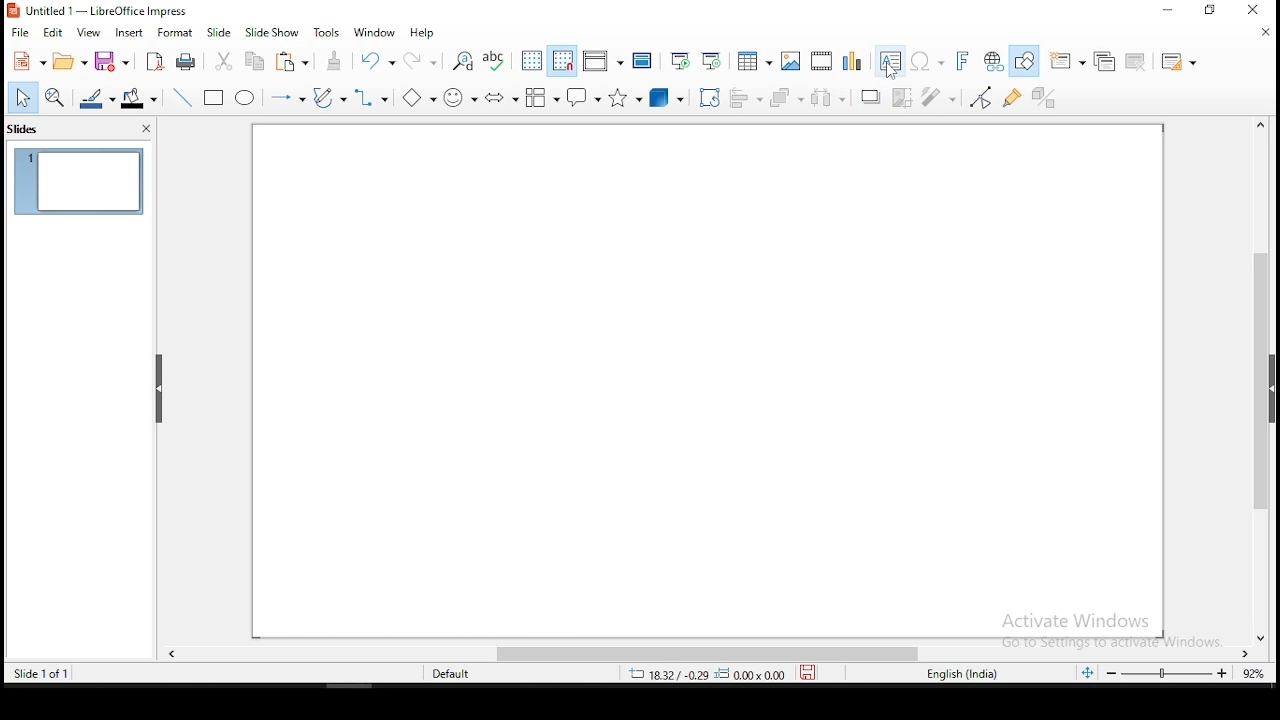  I want to click on insert special characters, so click(927, 61).